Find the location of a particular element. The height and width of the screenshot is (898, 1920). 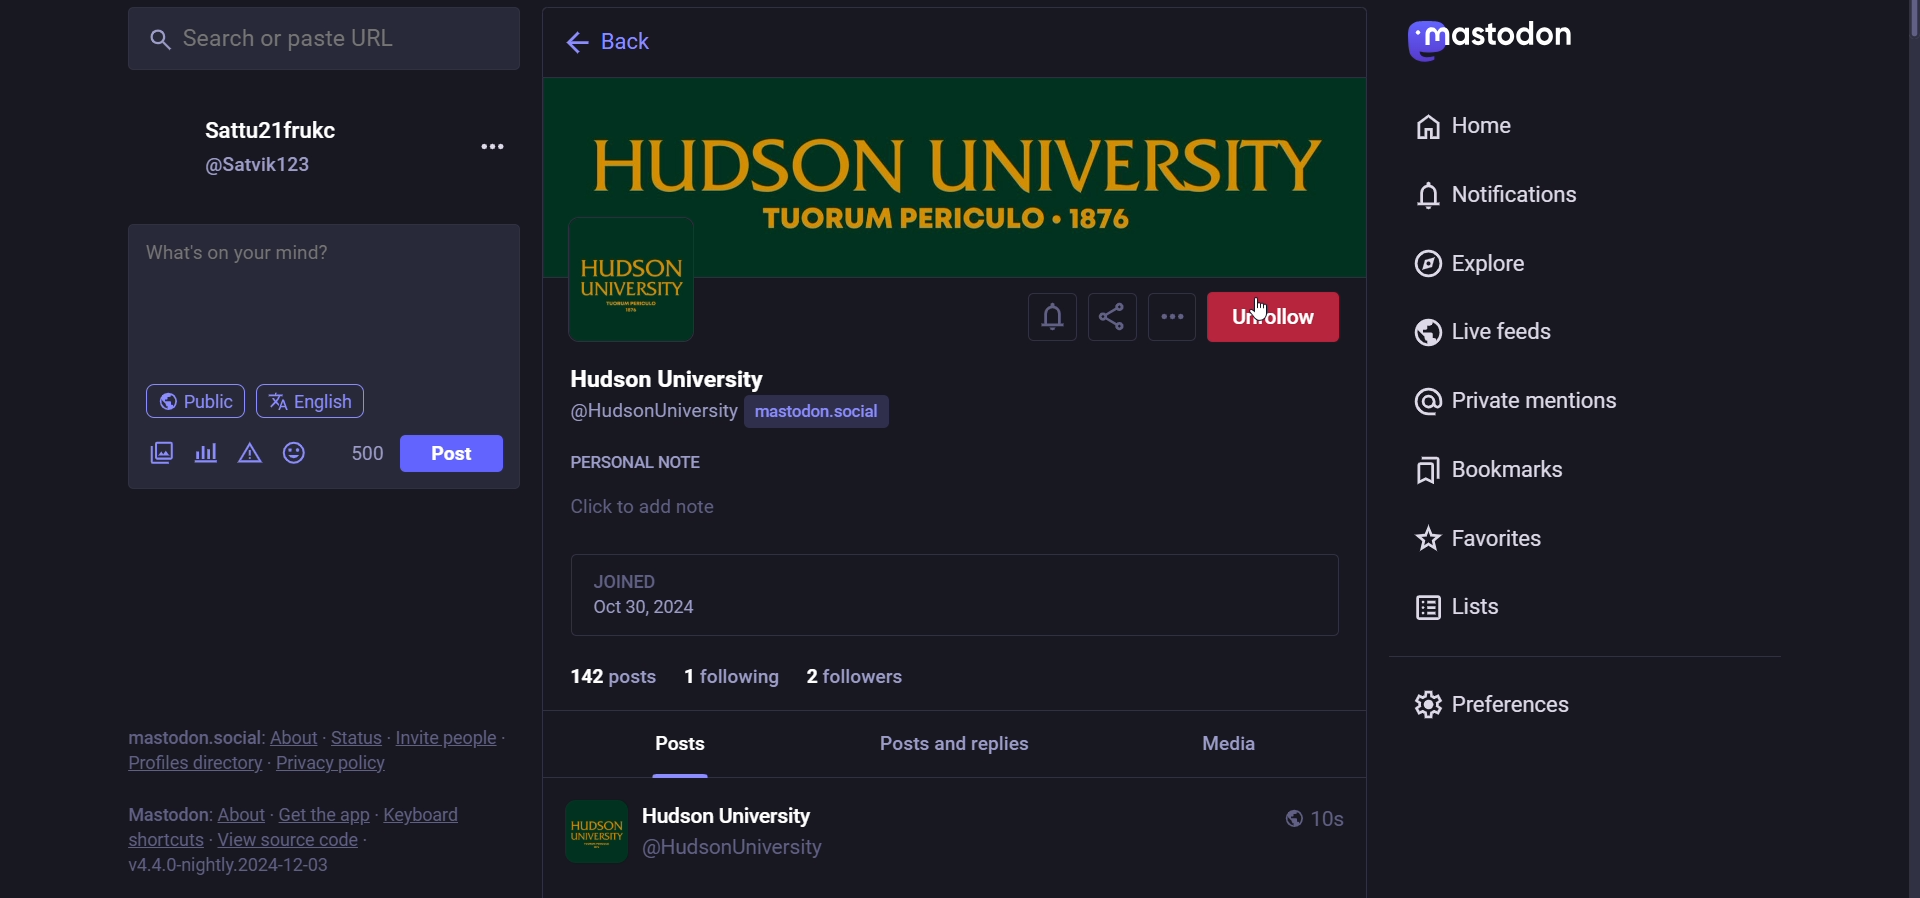

Hudson University is located at coordinates (732, 807).